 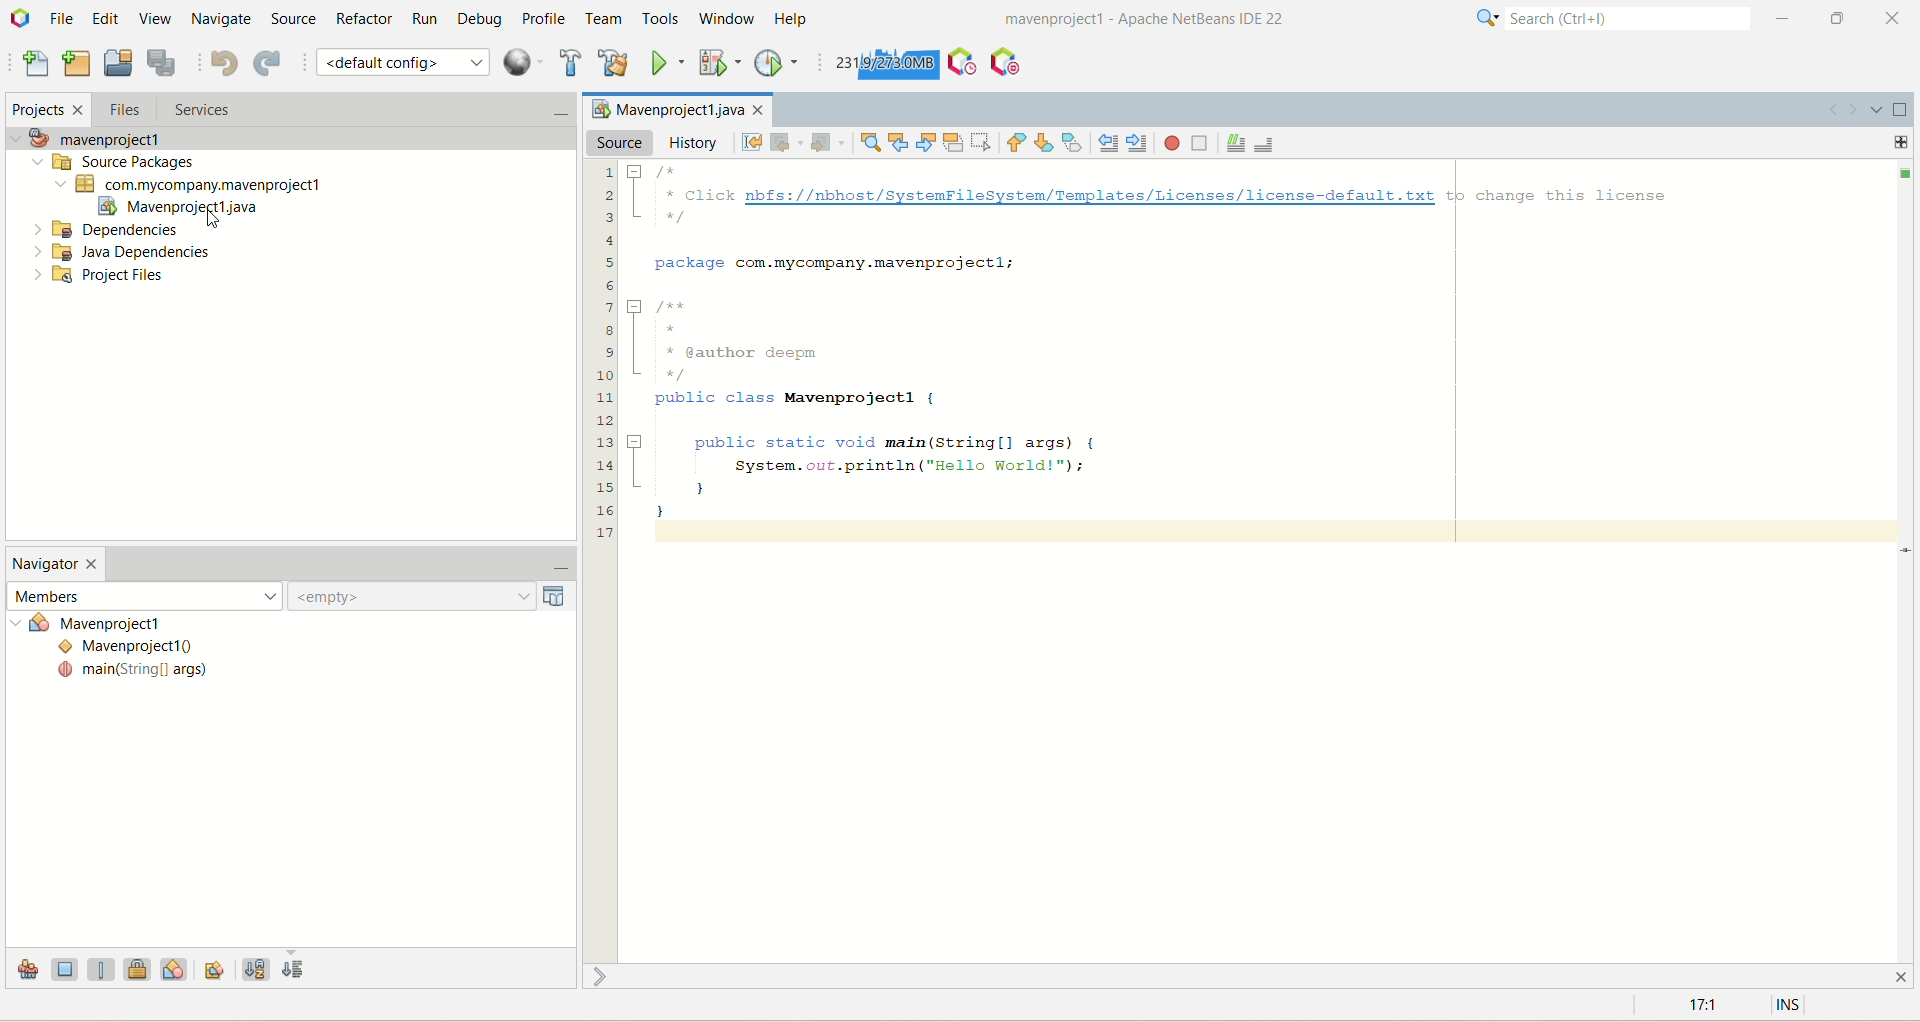 I want to click on files, so click(x=124, y=109).